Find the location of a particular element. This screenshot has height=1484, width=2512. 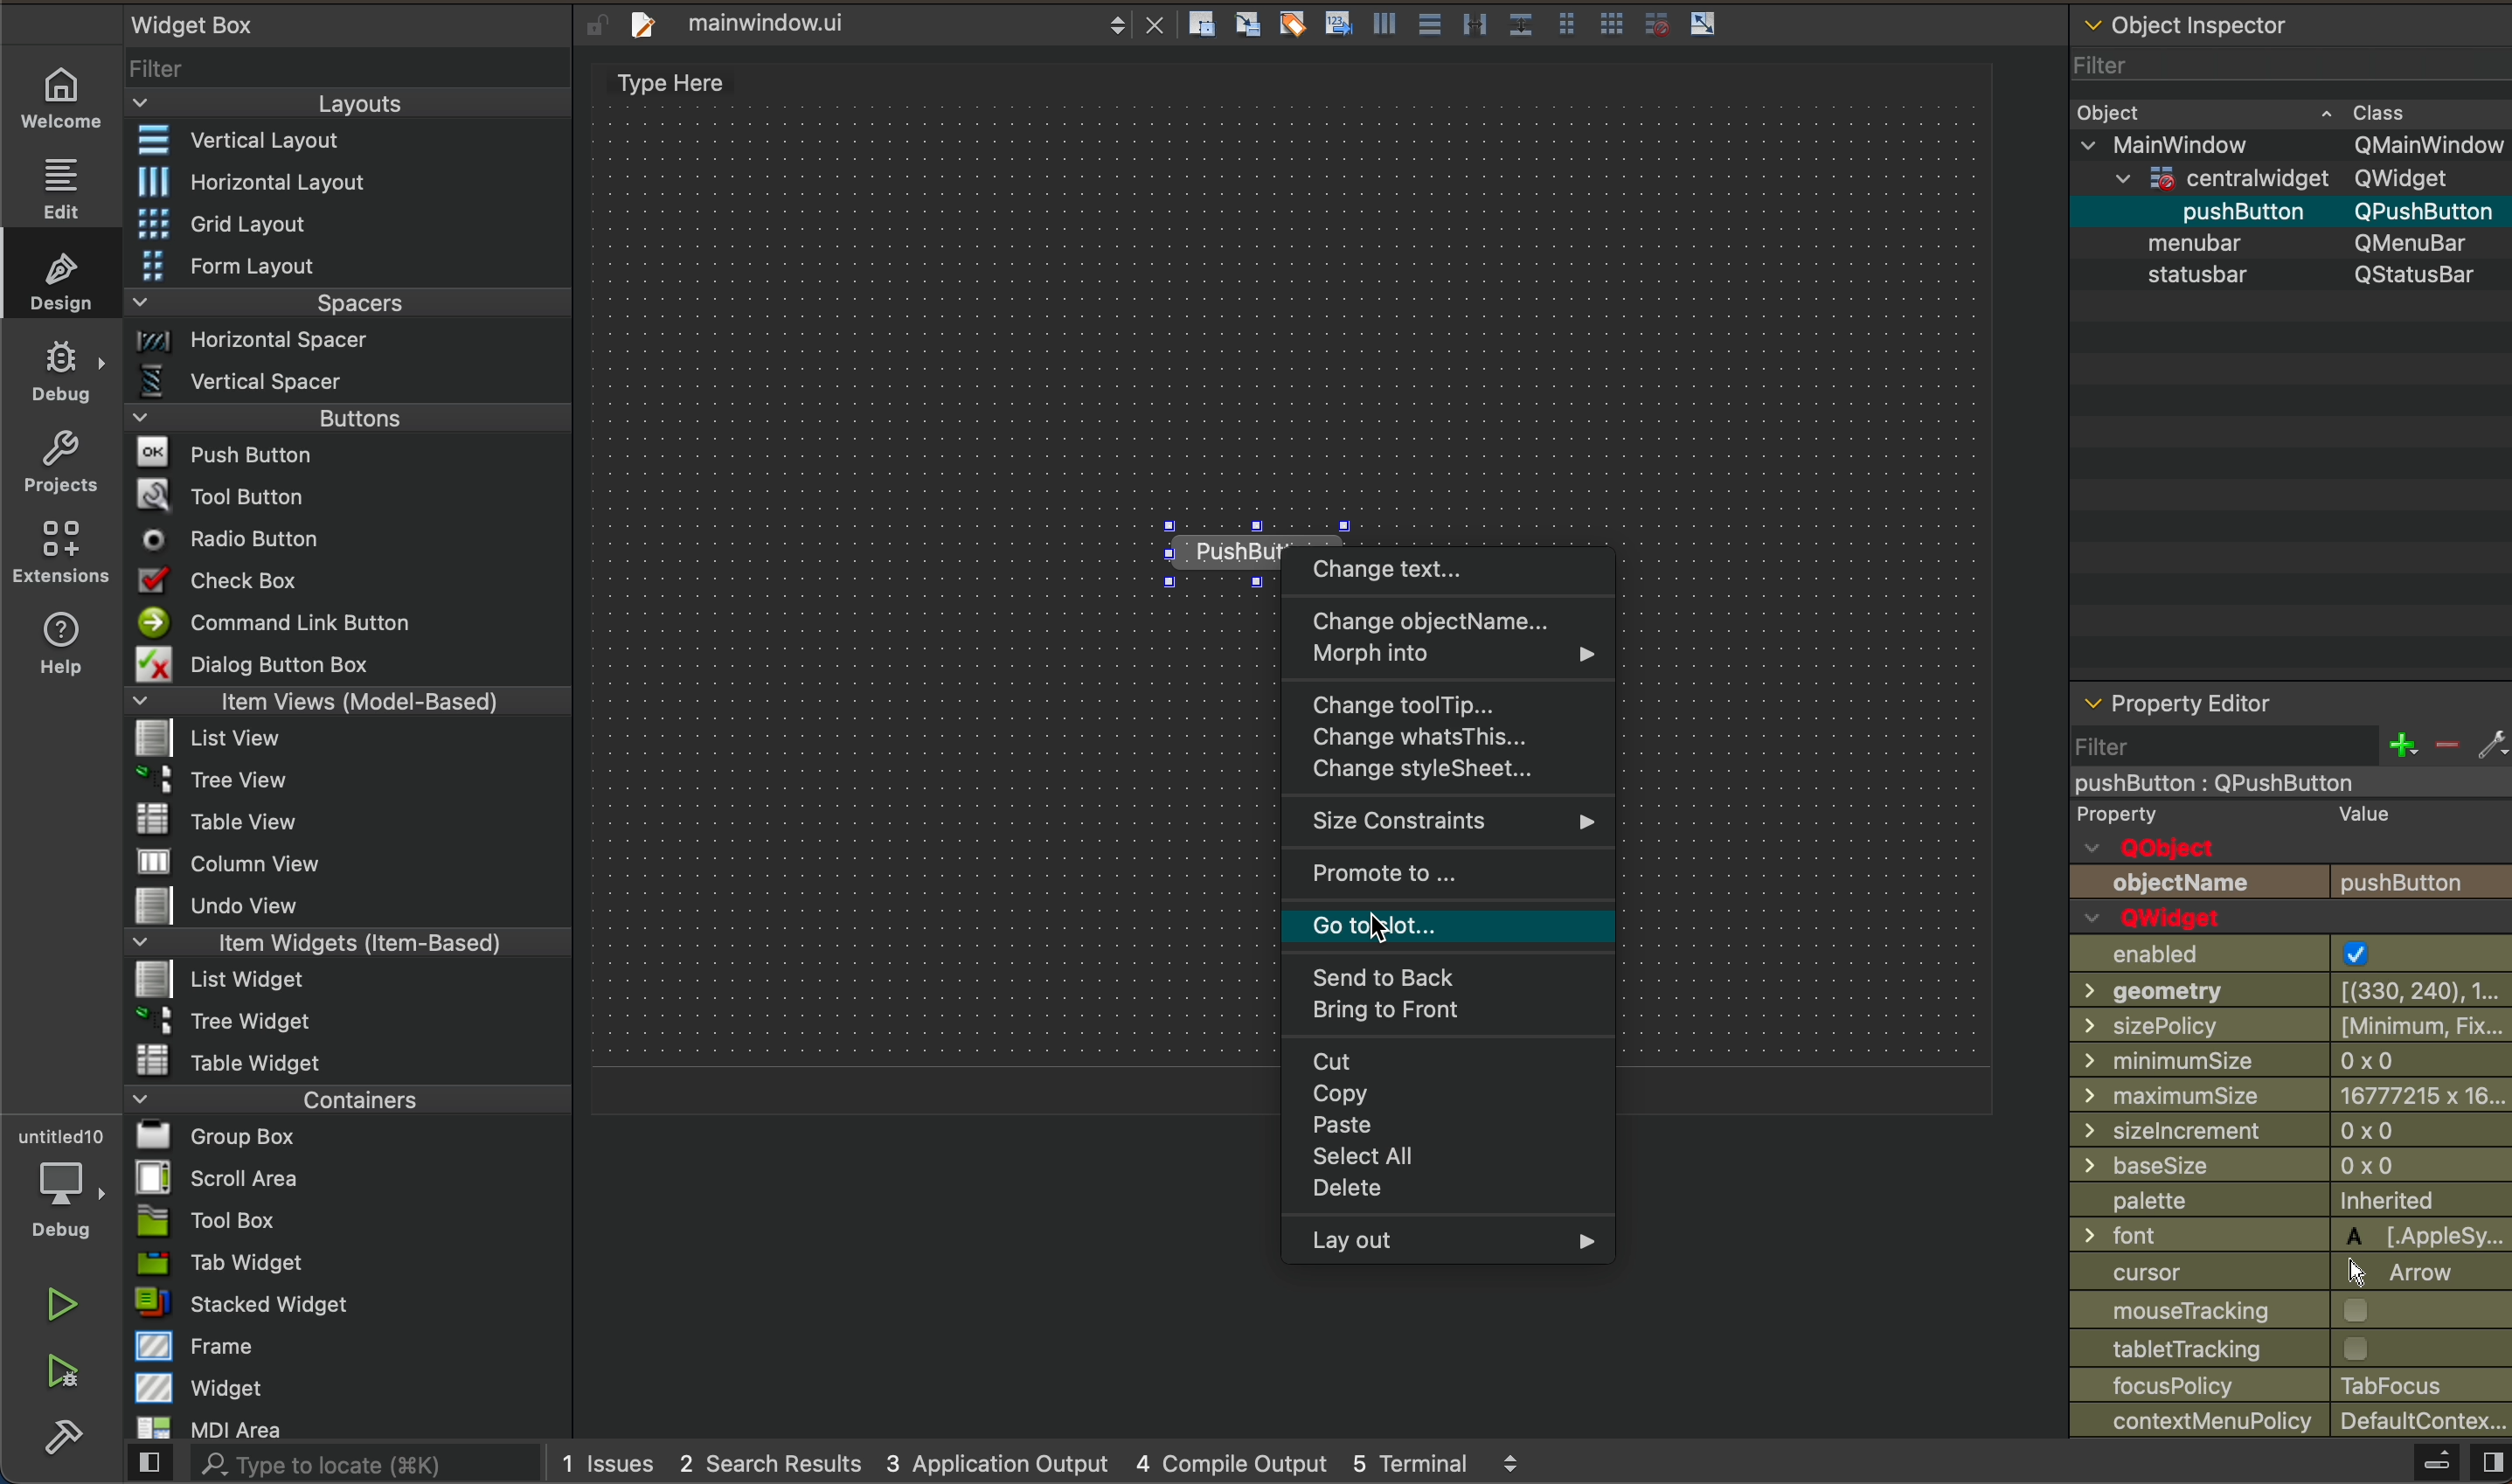

size is located at coordinates (2292, 1130).